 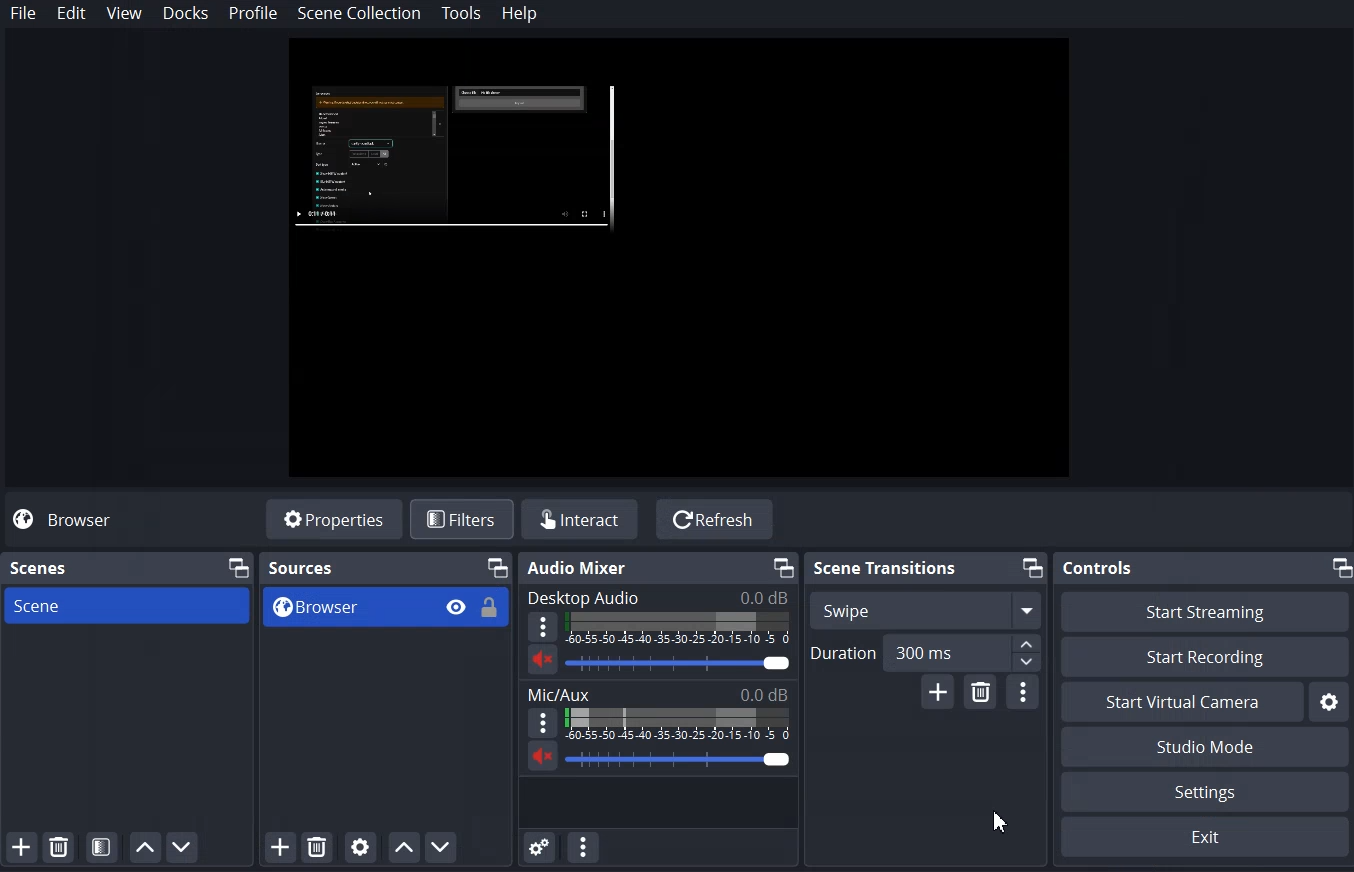 I want to click on Exit, so click(x=1207, y=837).